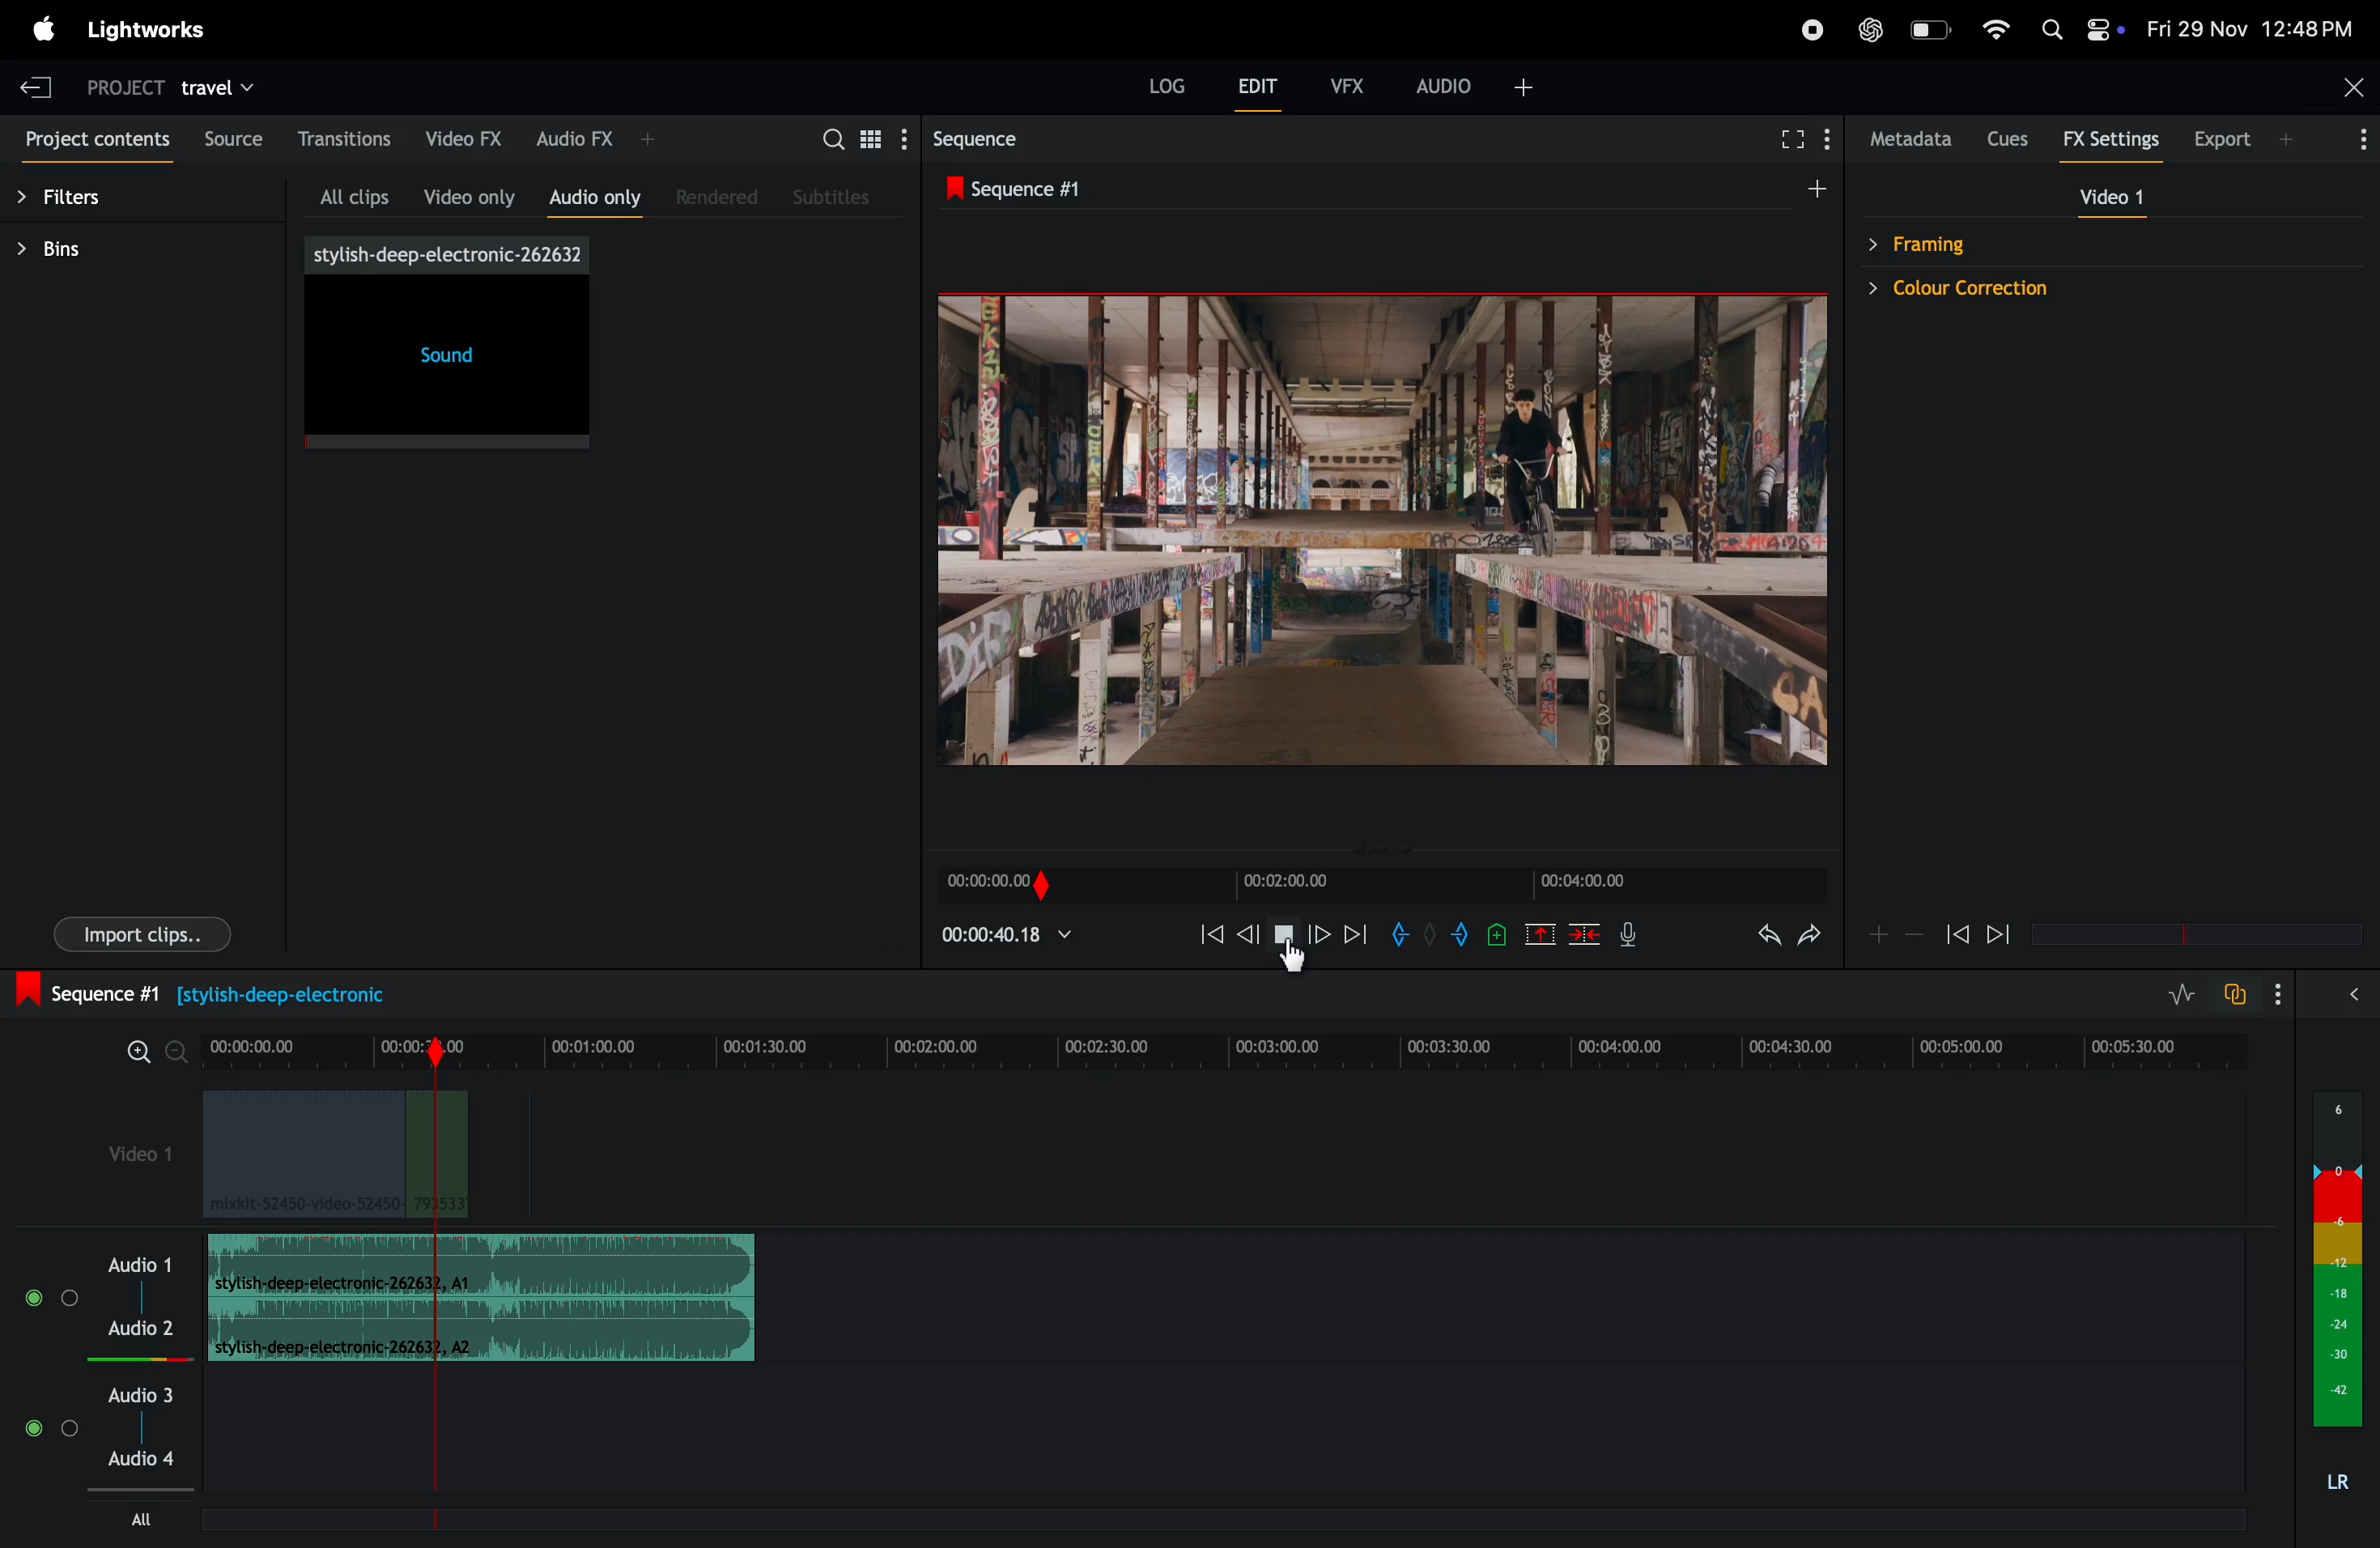  Describe the element at coordinates (1357, 933) in the screenshot. I see `next` at that location.